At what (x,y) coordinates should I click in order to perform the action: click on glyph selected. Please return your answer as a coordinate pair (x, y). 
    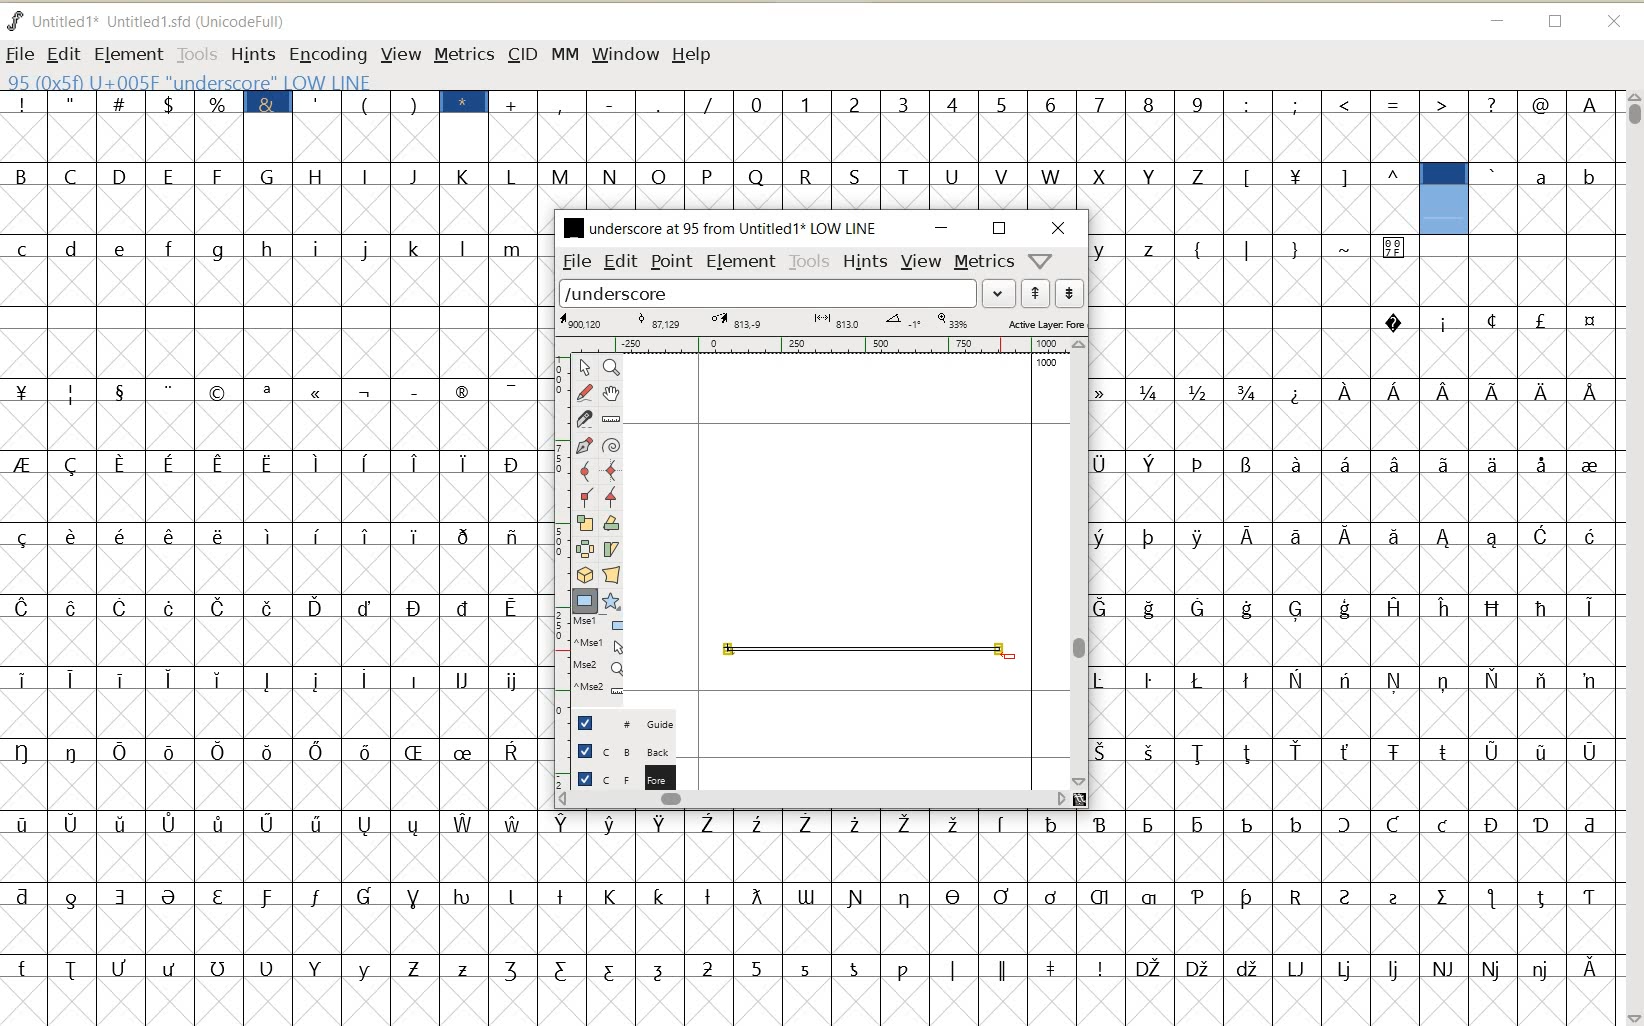
    Looking at the image, I should click on (1444, 199).